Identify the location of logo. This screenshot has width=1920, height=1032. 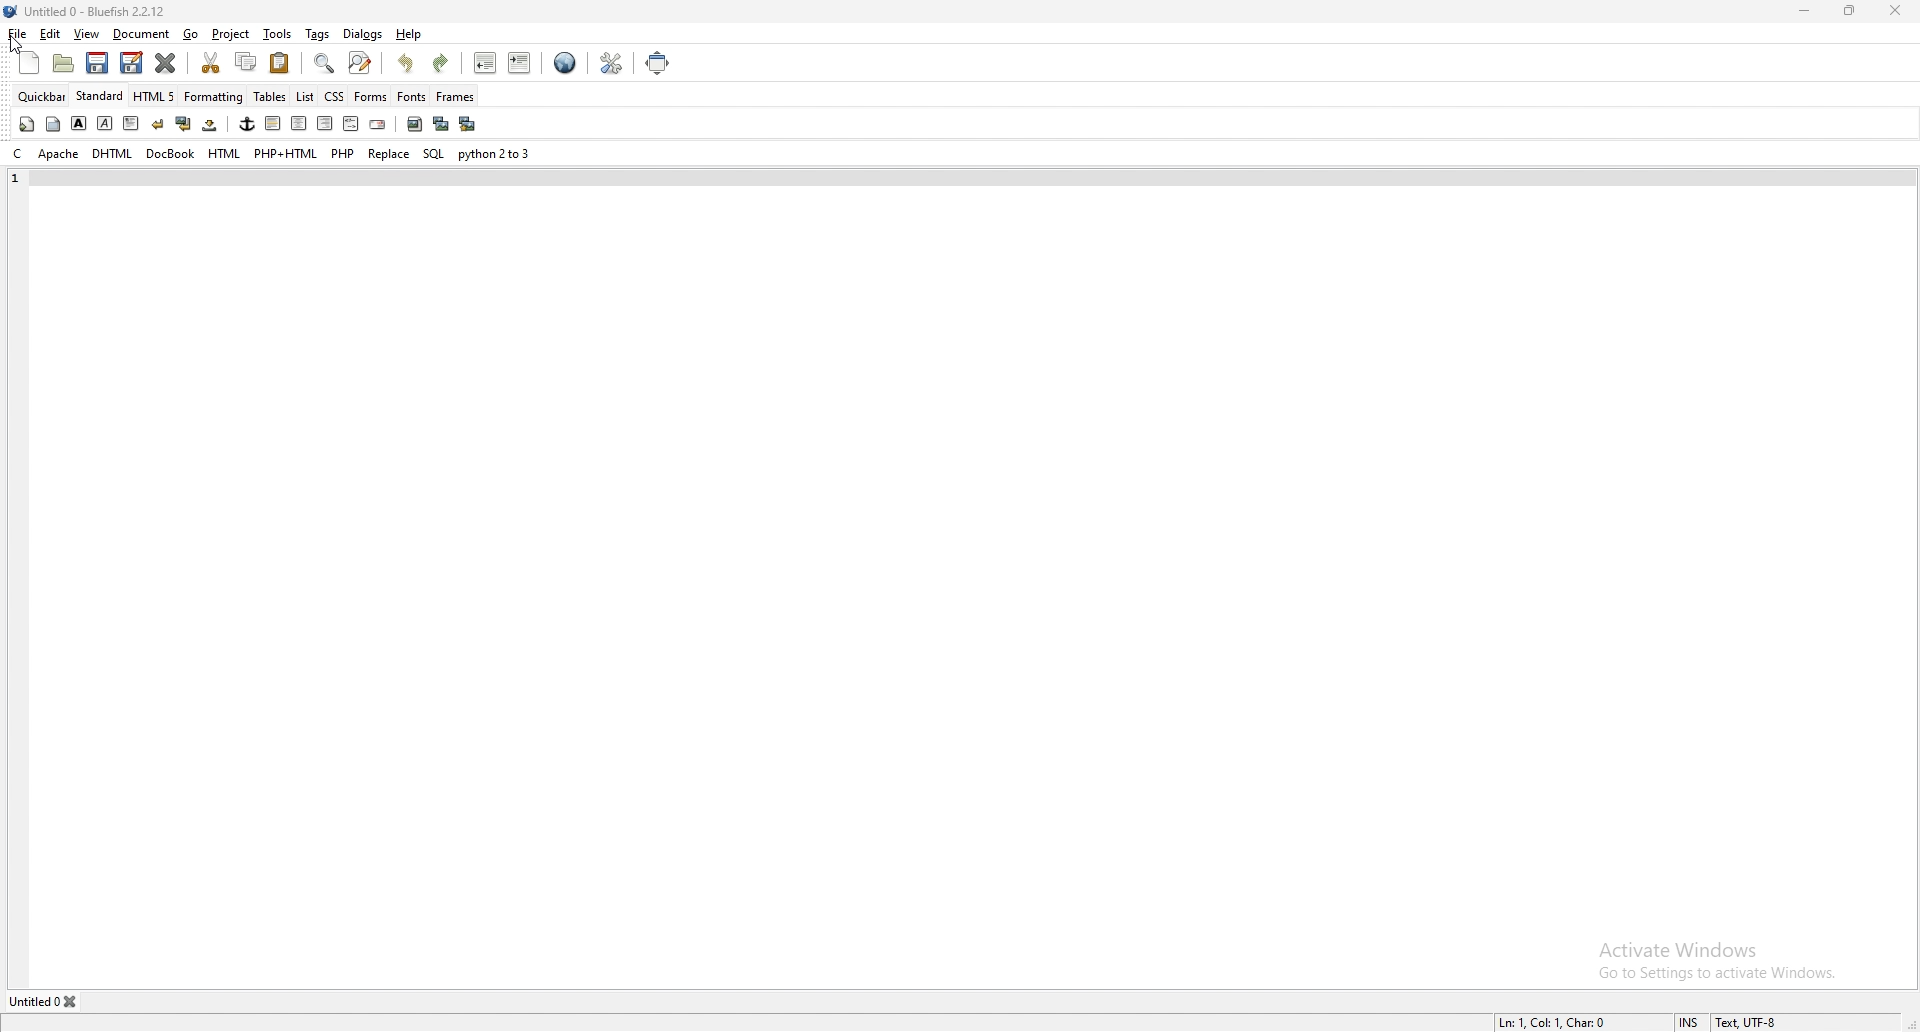
(14, 12).